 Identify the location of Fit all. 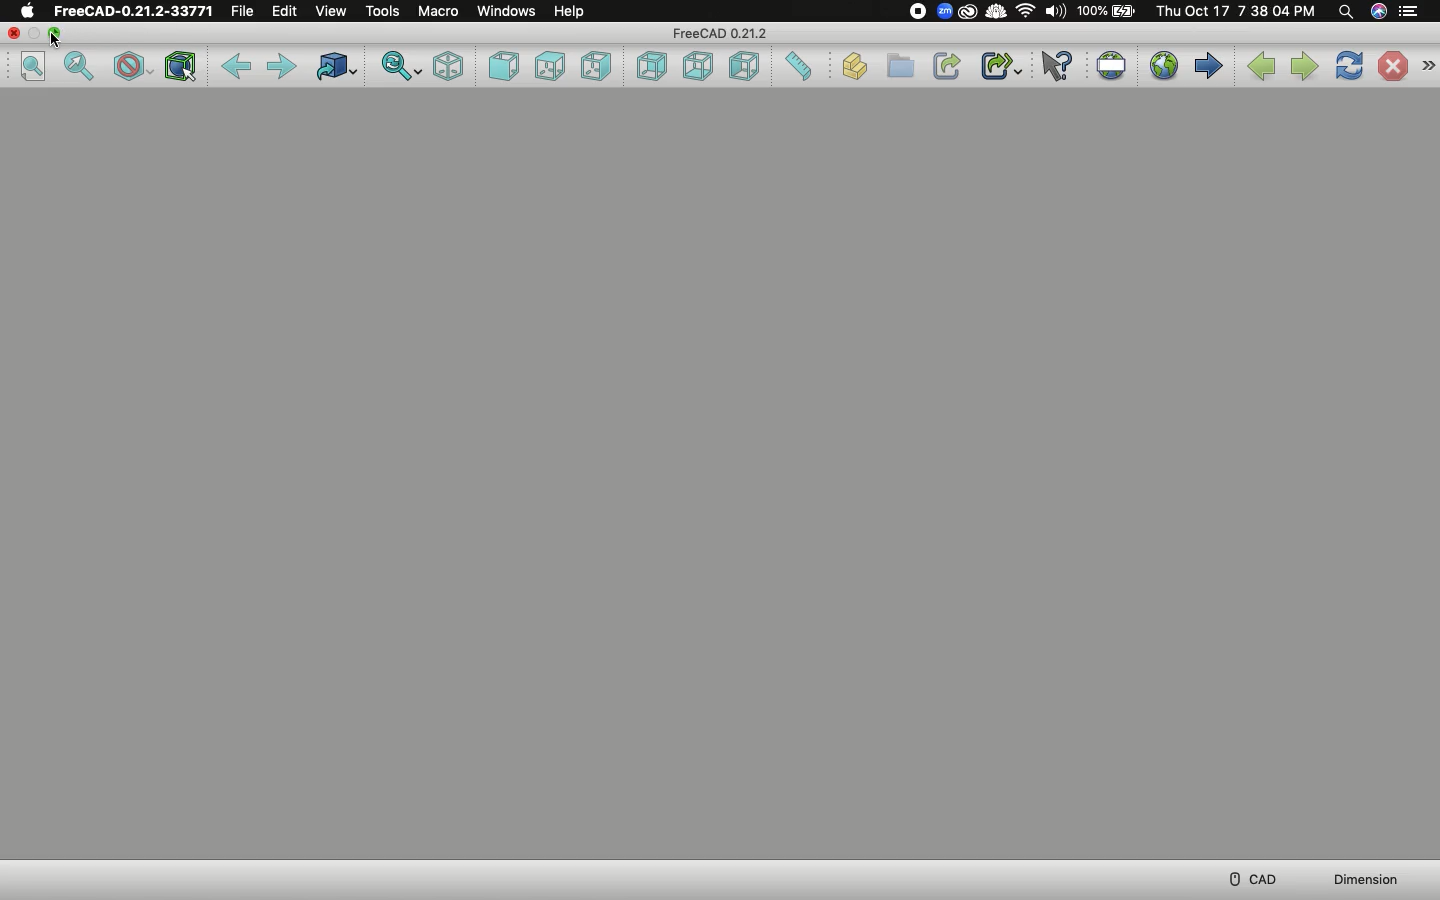
(28, 65).